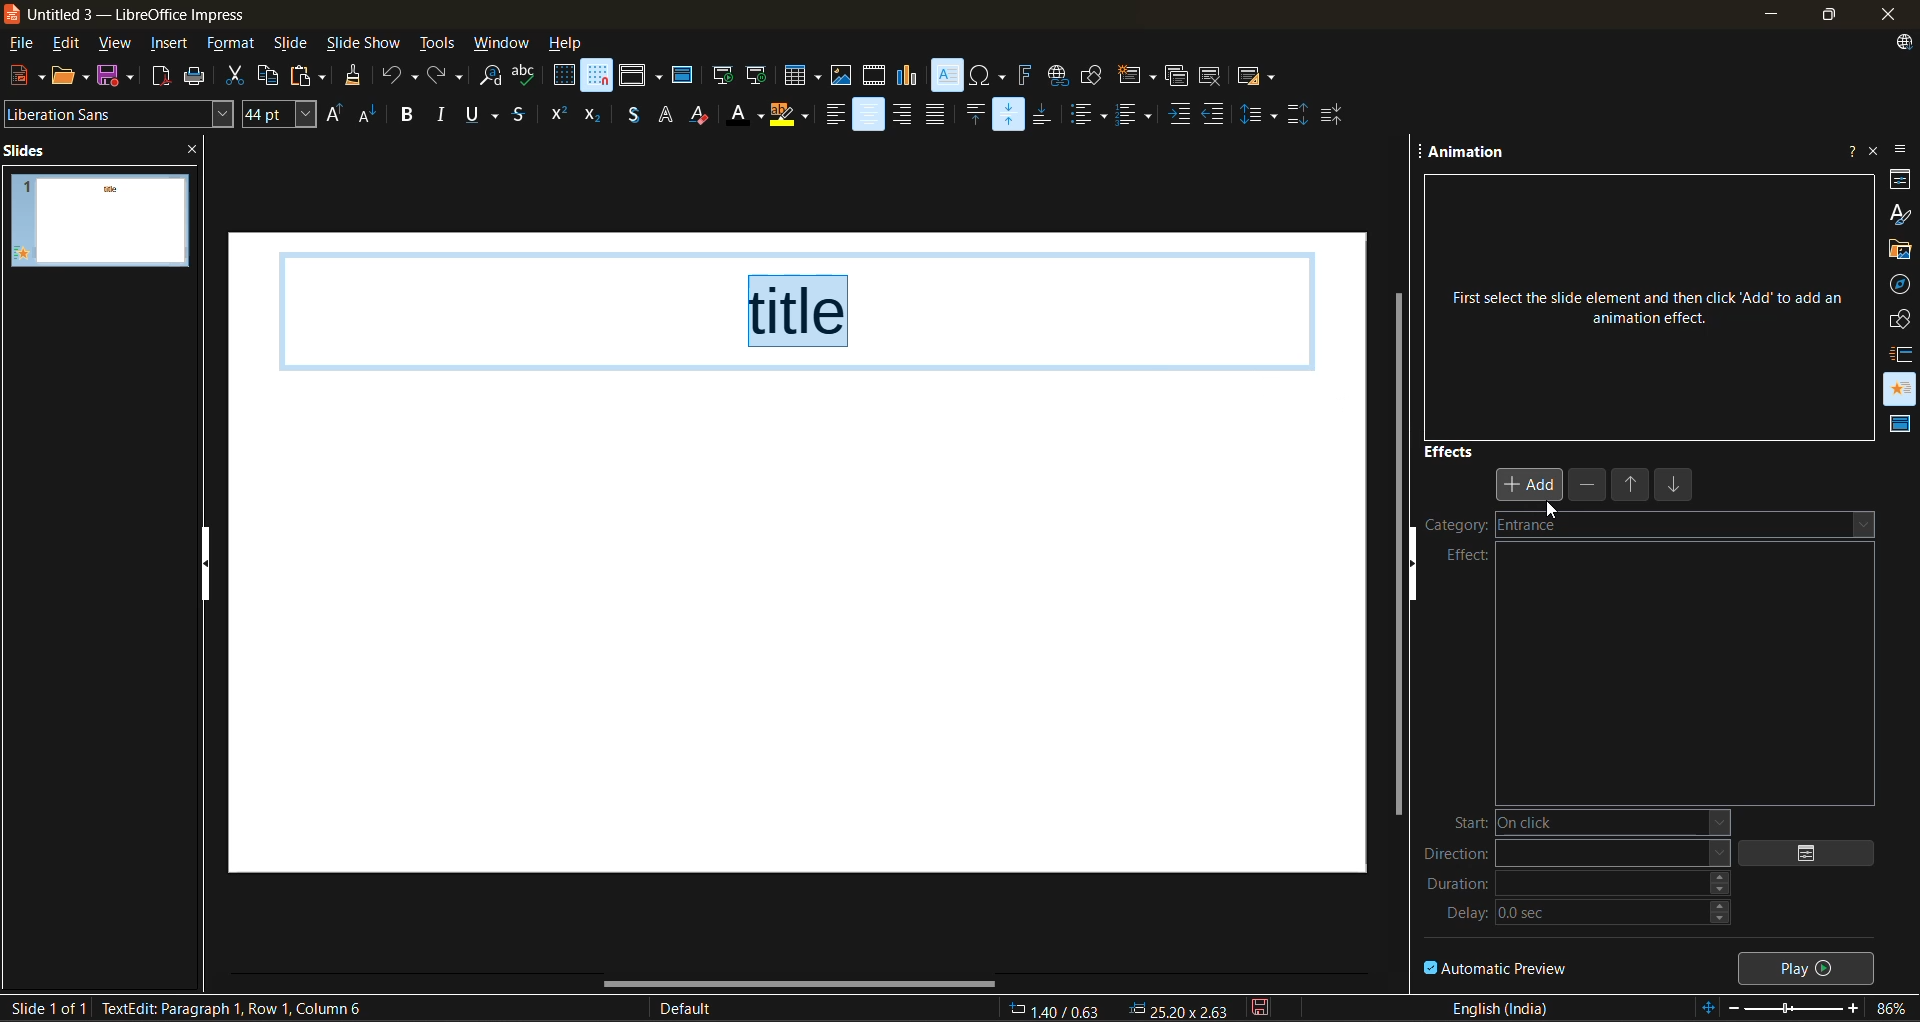 This screenshot has height=1022, width=1920. I want to click on print, so click(201, 76).